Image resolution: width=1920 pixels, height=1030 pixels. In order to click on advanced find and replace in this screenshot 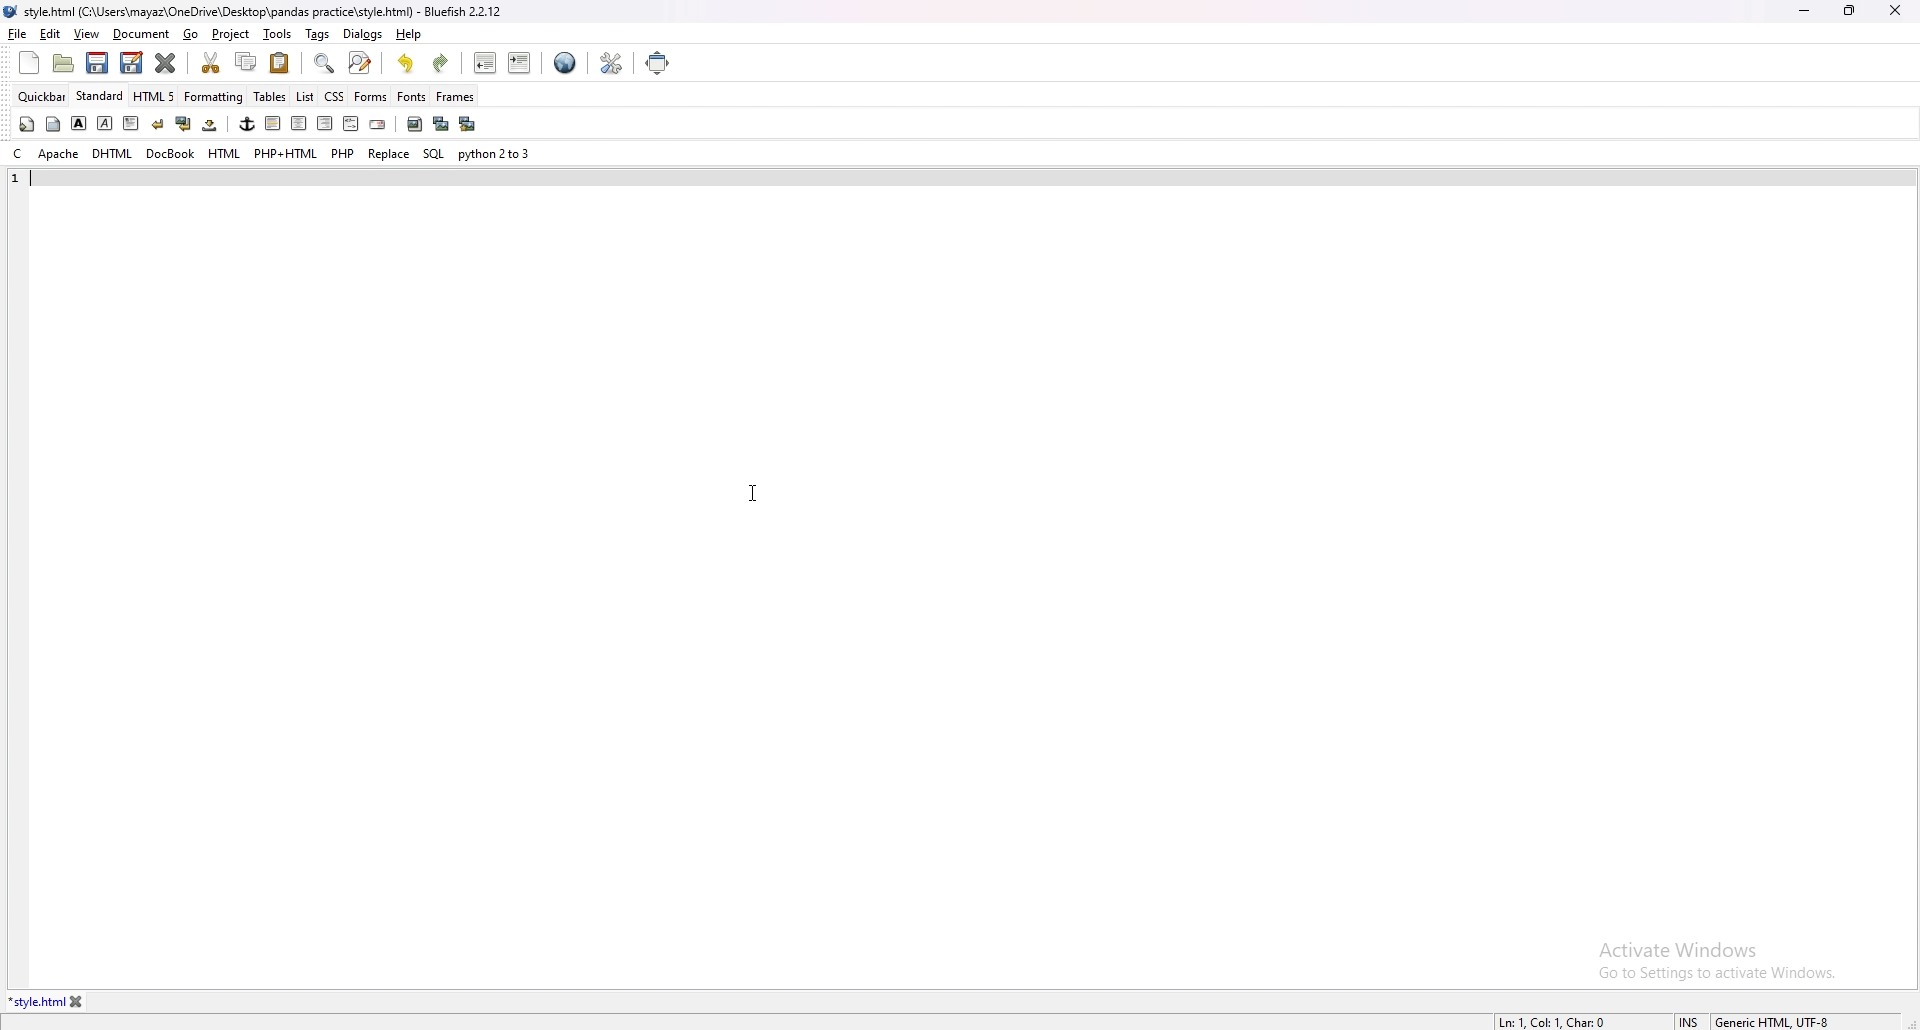, I will do `click(359, 62)`.